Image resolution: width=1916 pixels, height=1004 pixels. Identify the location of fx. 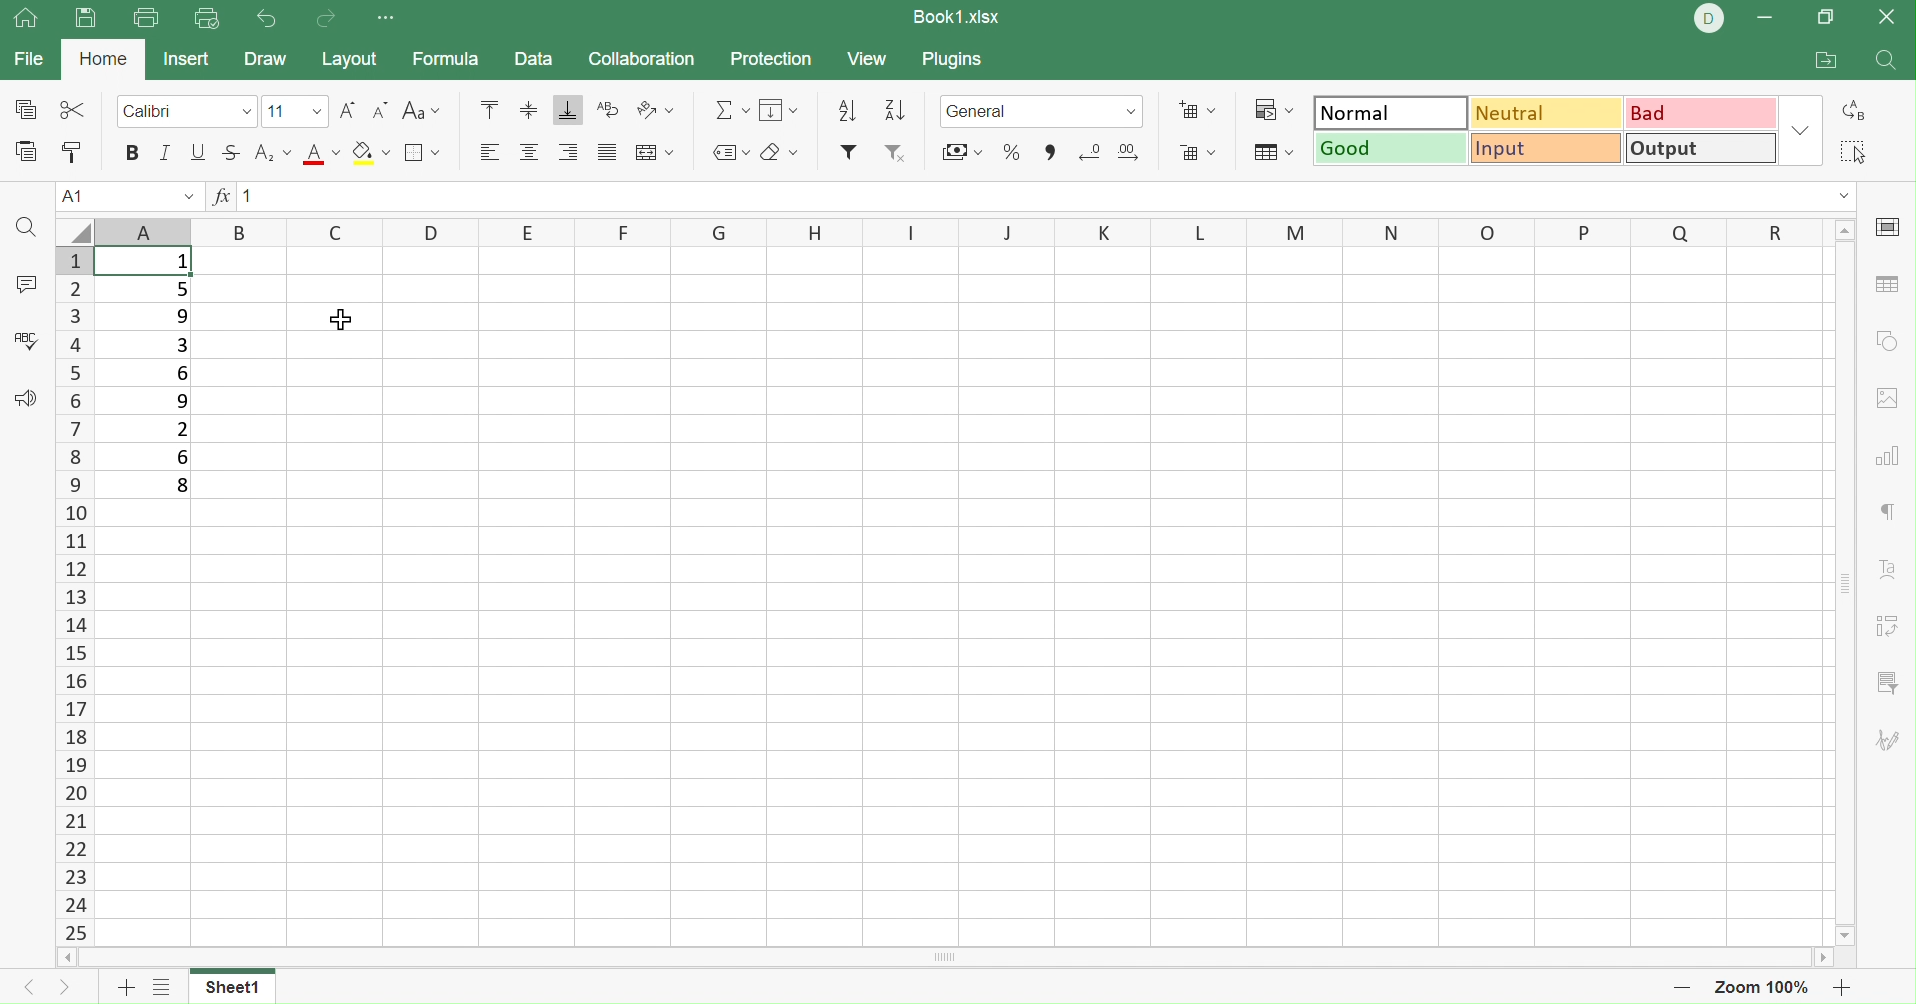
(219, 197).